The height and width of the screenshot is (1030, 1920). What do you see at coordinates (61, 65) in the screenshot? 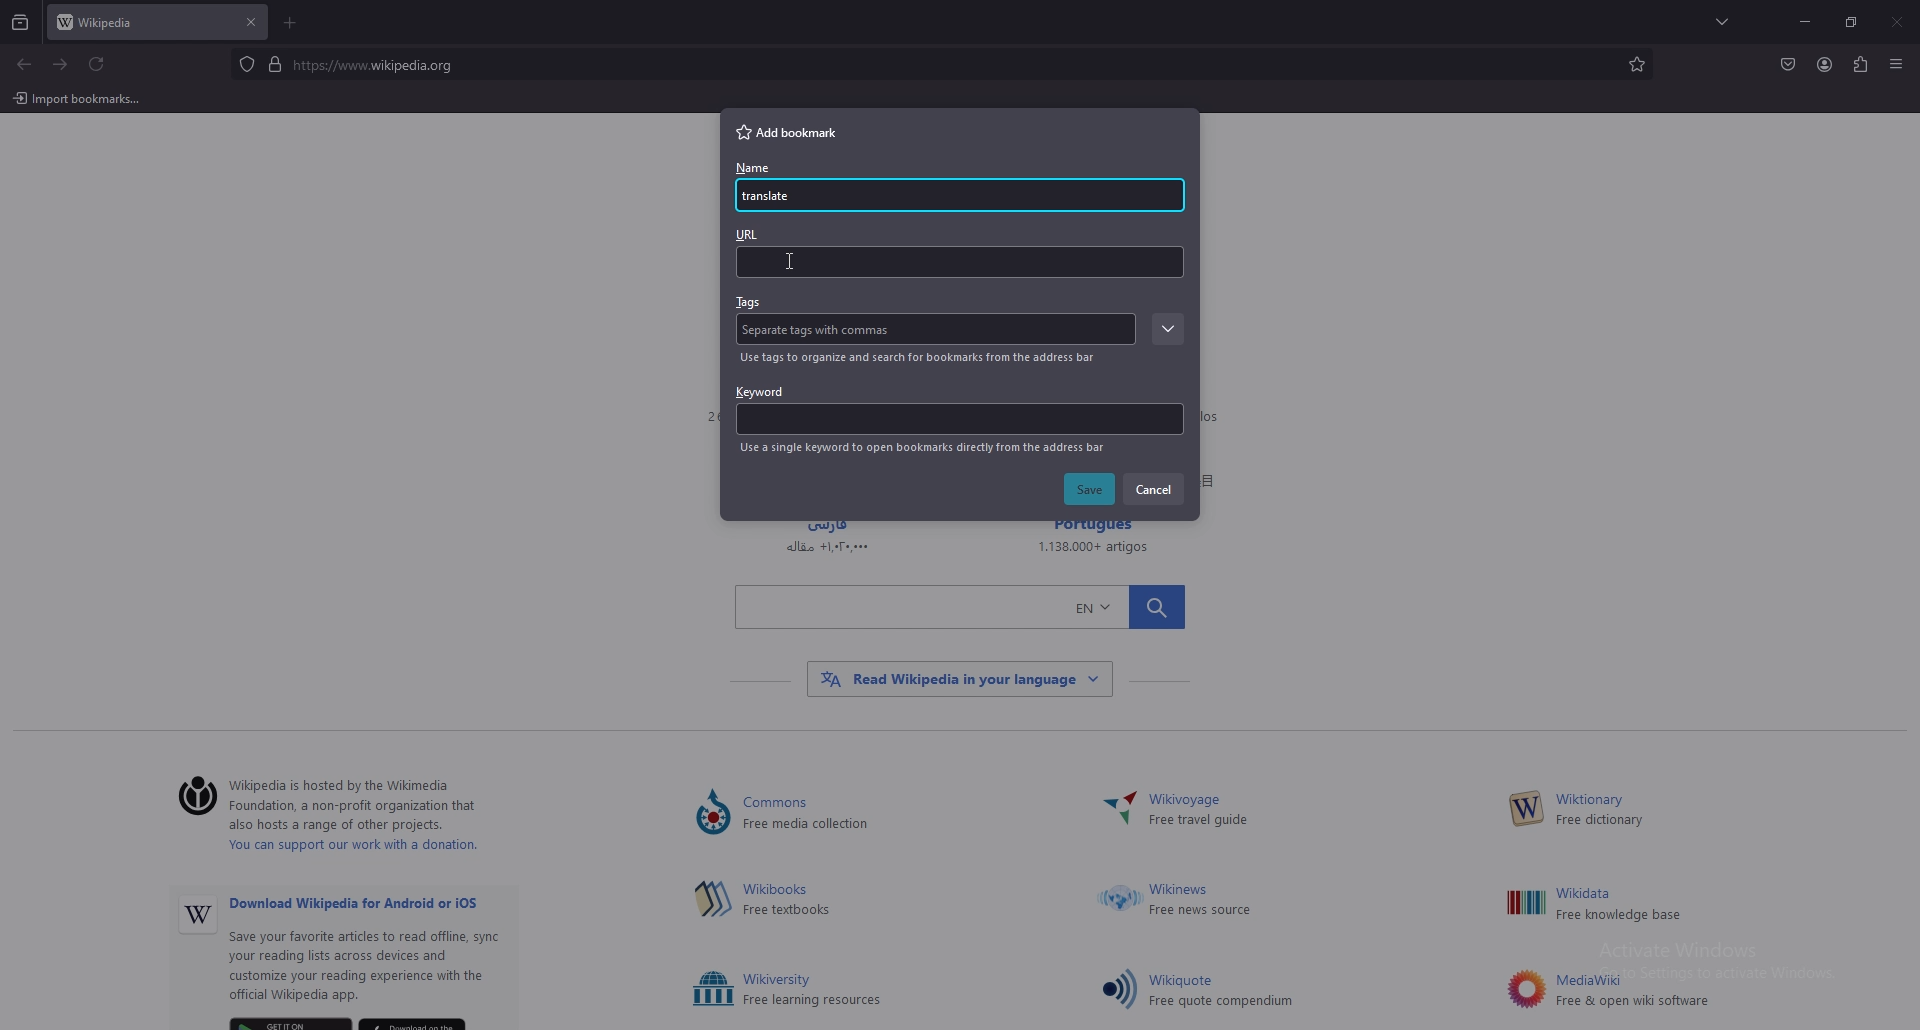
I see `forward` at bounding box center [61, 65].